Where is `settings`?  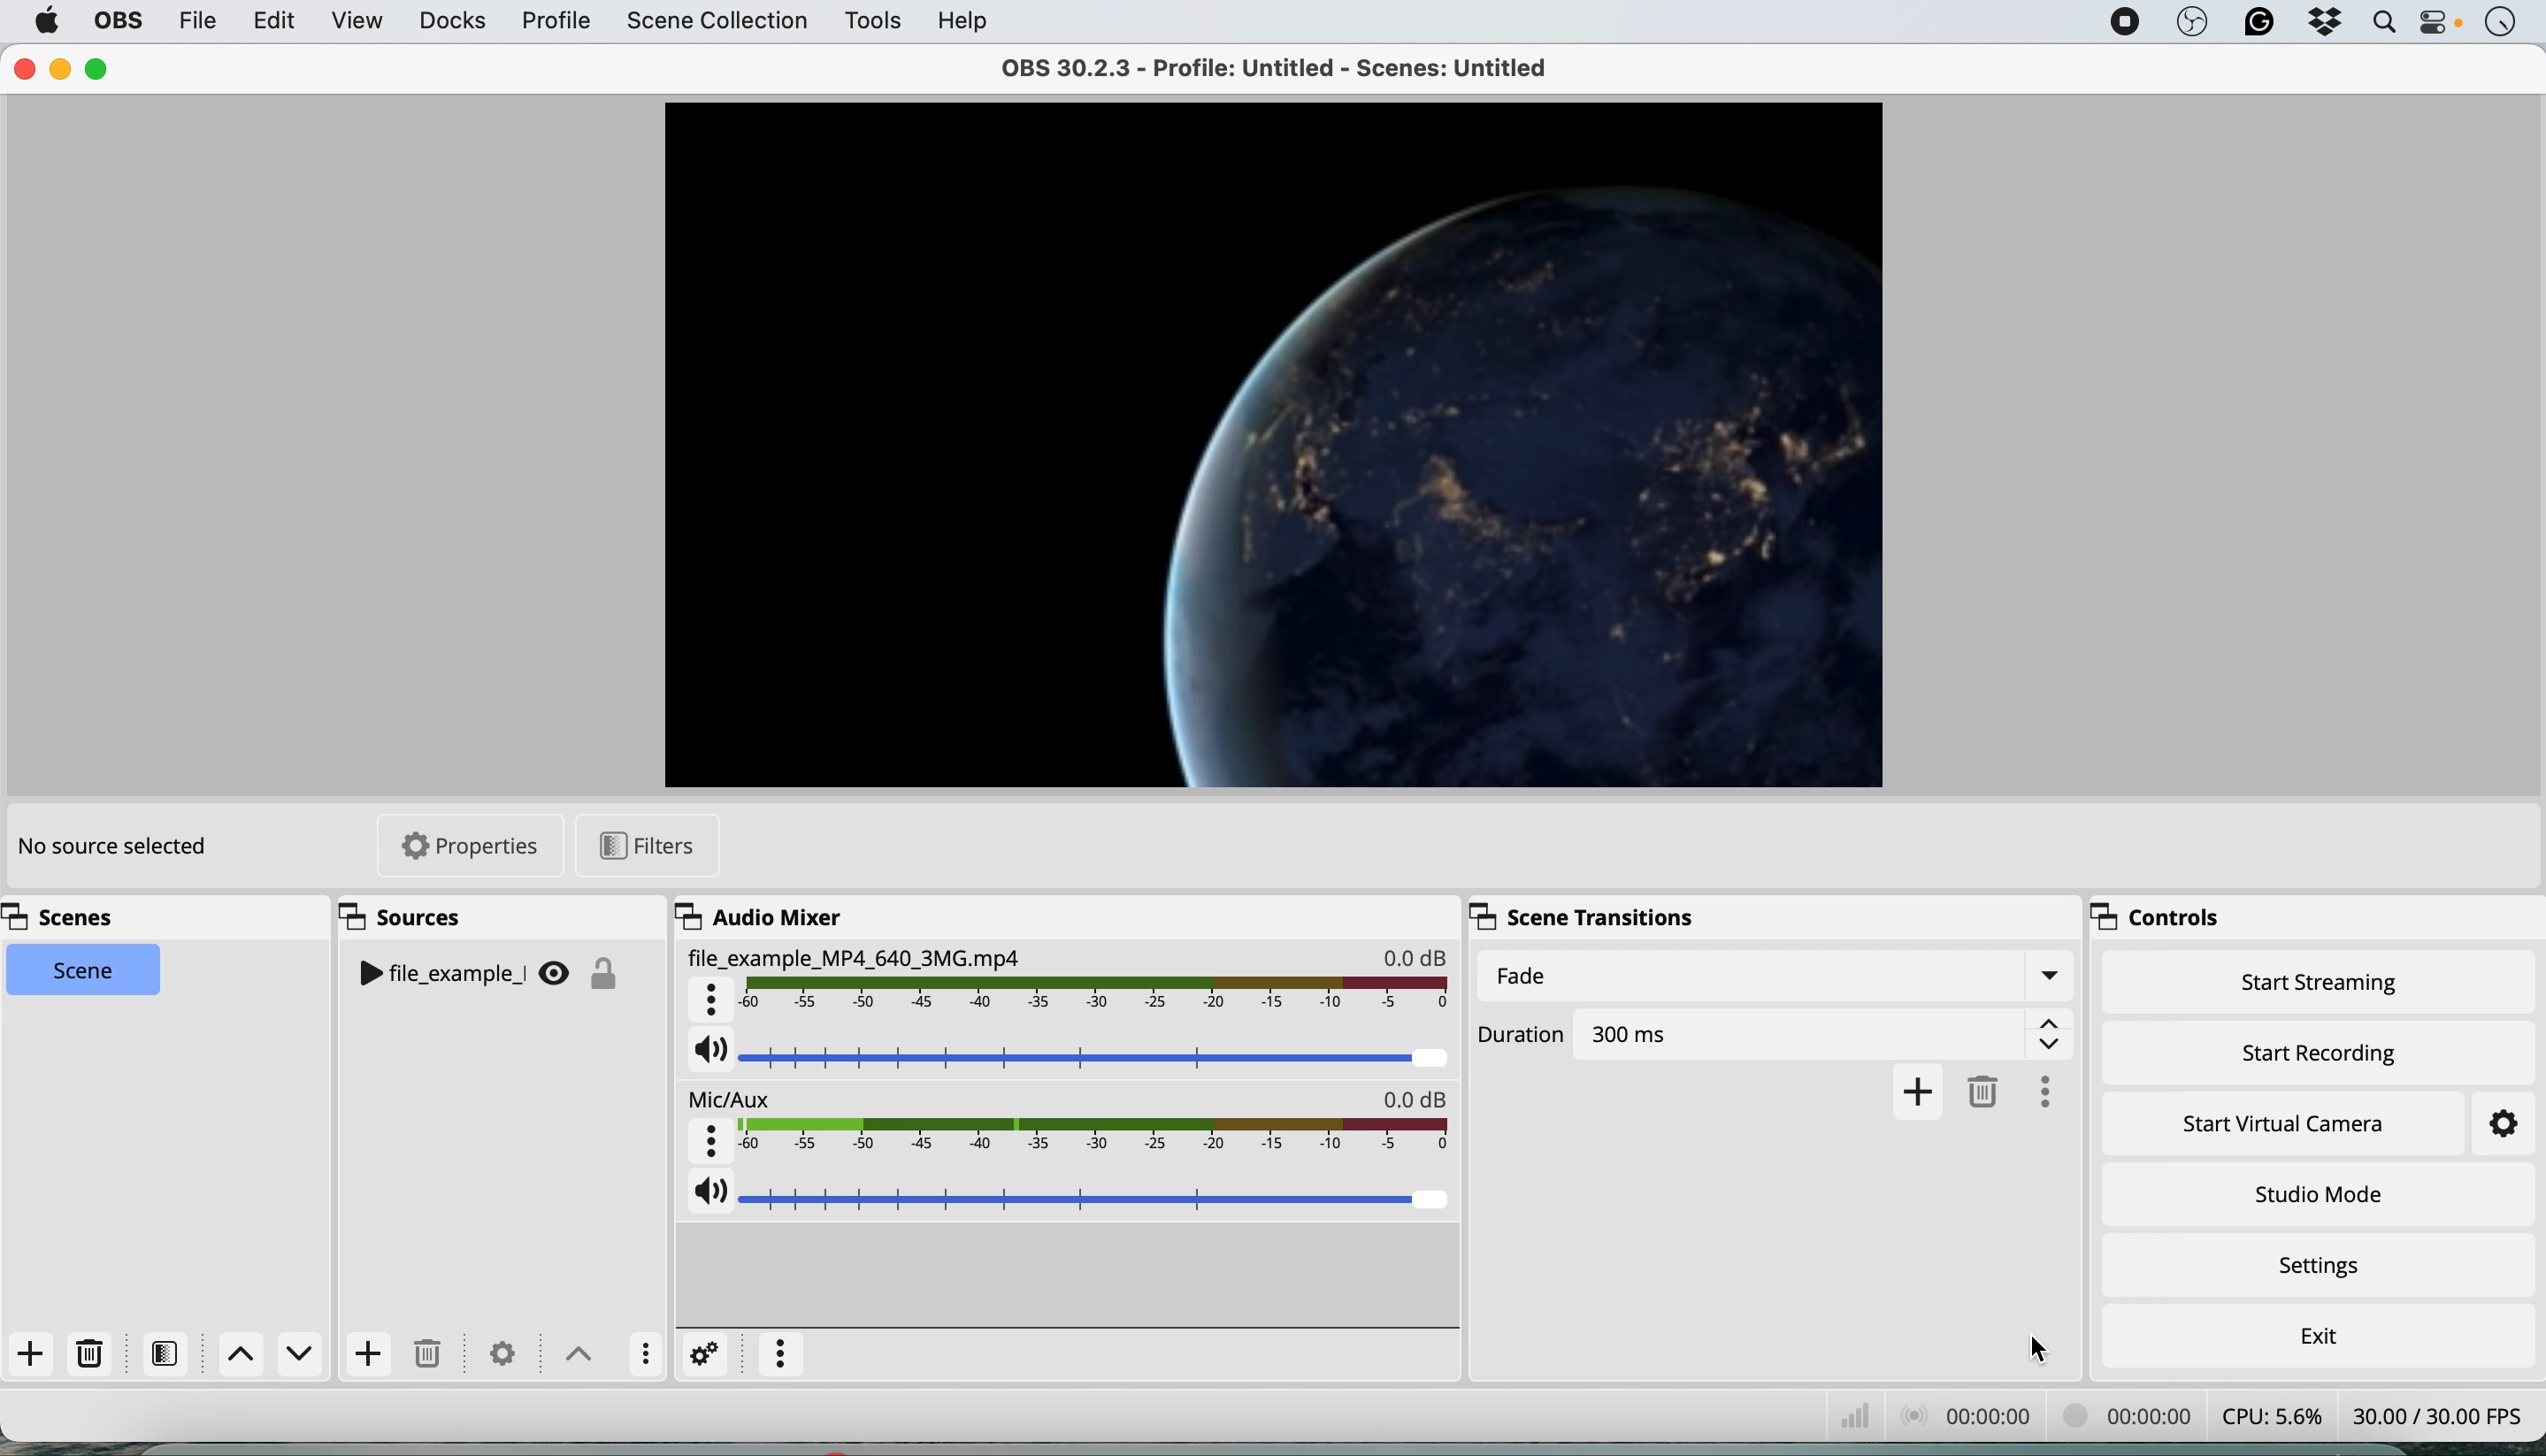 settings is located at coordinates (707, 1353).